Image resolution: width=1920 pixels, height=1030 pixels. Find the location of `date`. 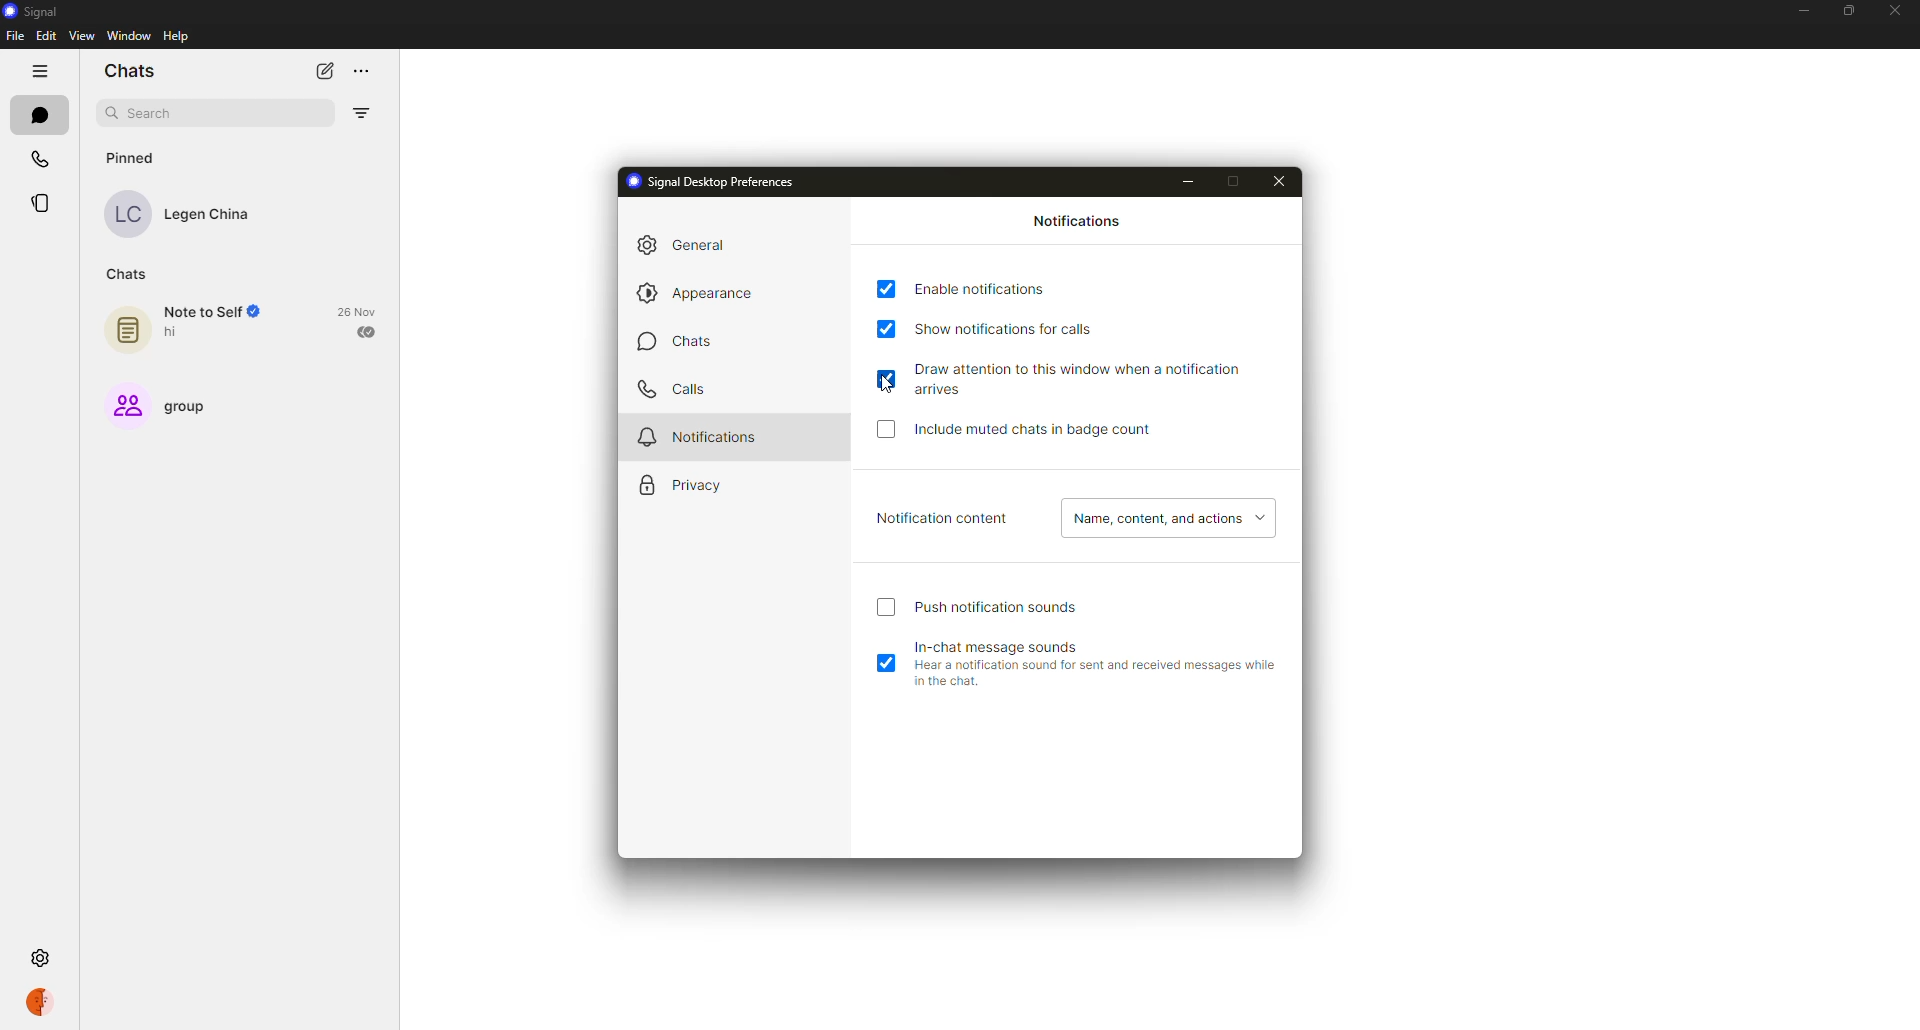

date is located at coordinates (360, 310).